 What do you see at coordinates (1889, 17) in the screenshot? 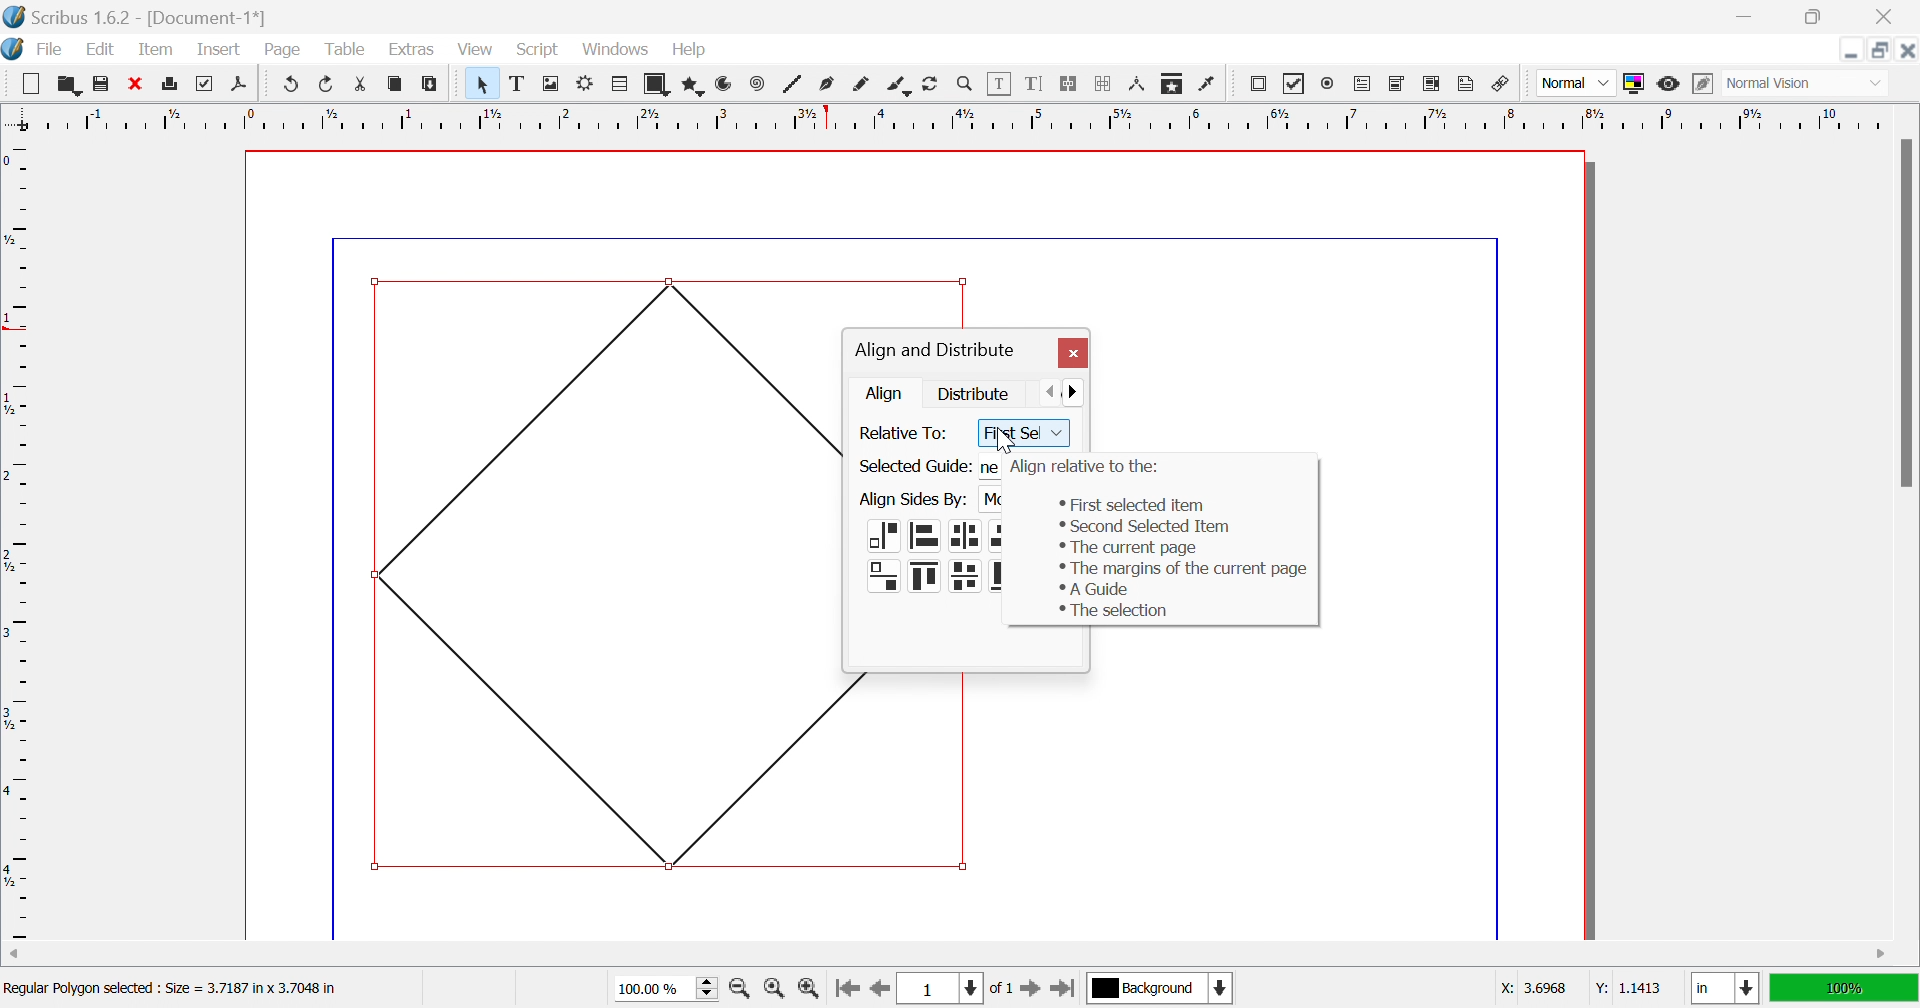
I see `Close` at bounding box center [1889, 17].